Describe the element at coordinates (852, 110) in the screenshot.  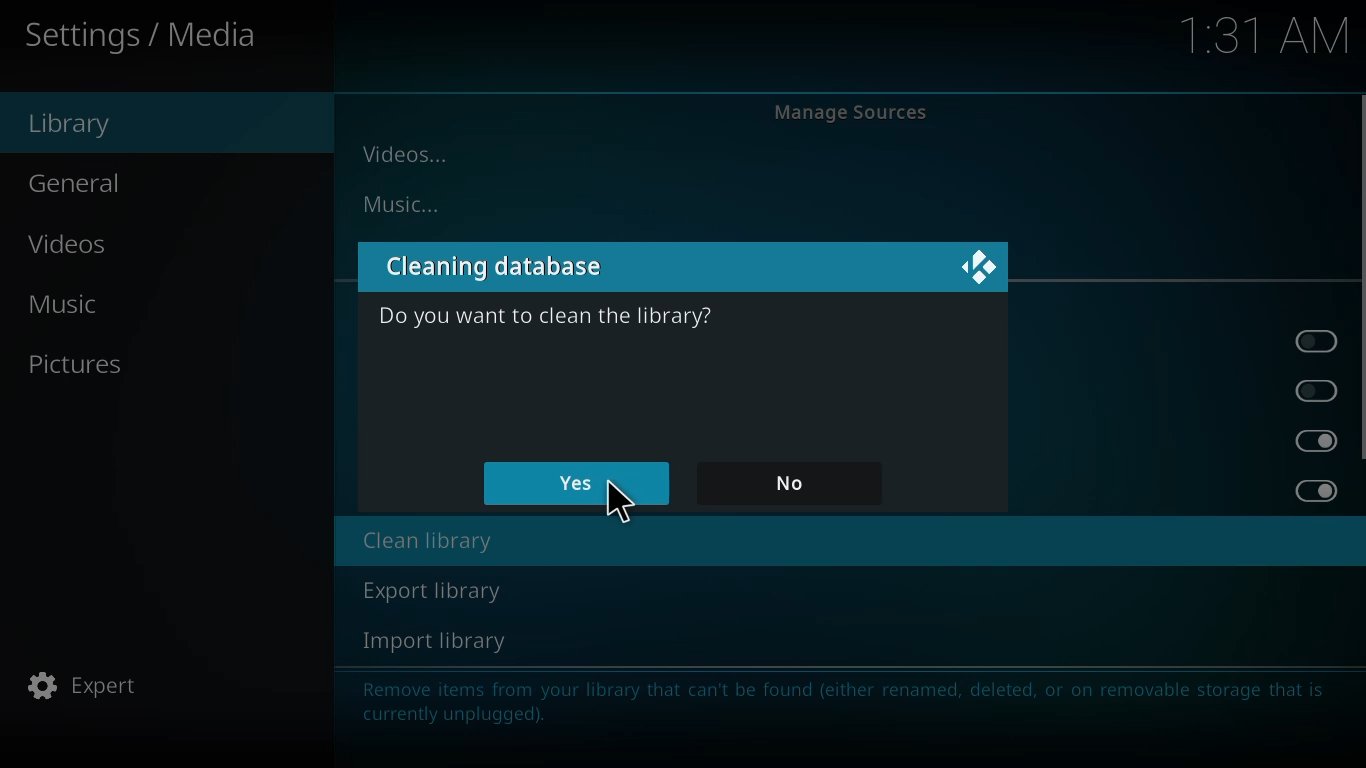
I see `manage sources` at that location.